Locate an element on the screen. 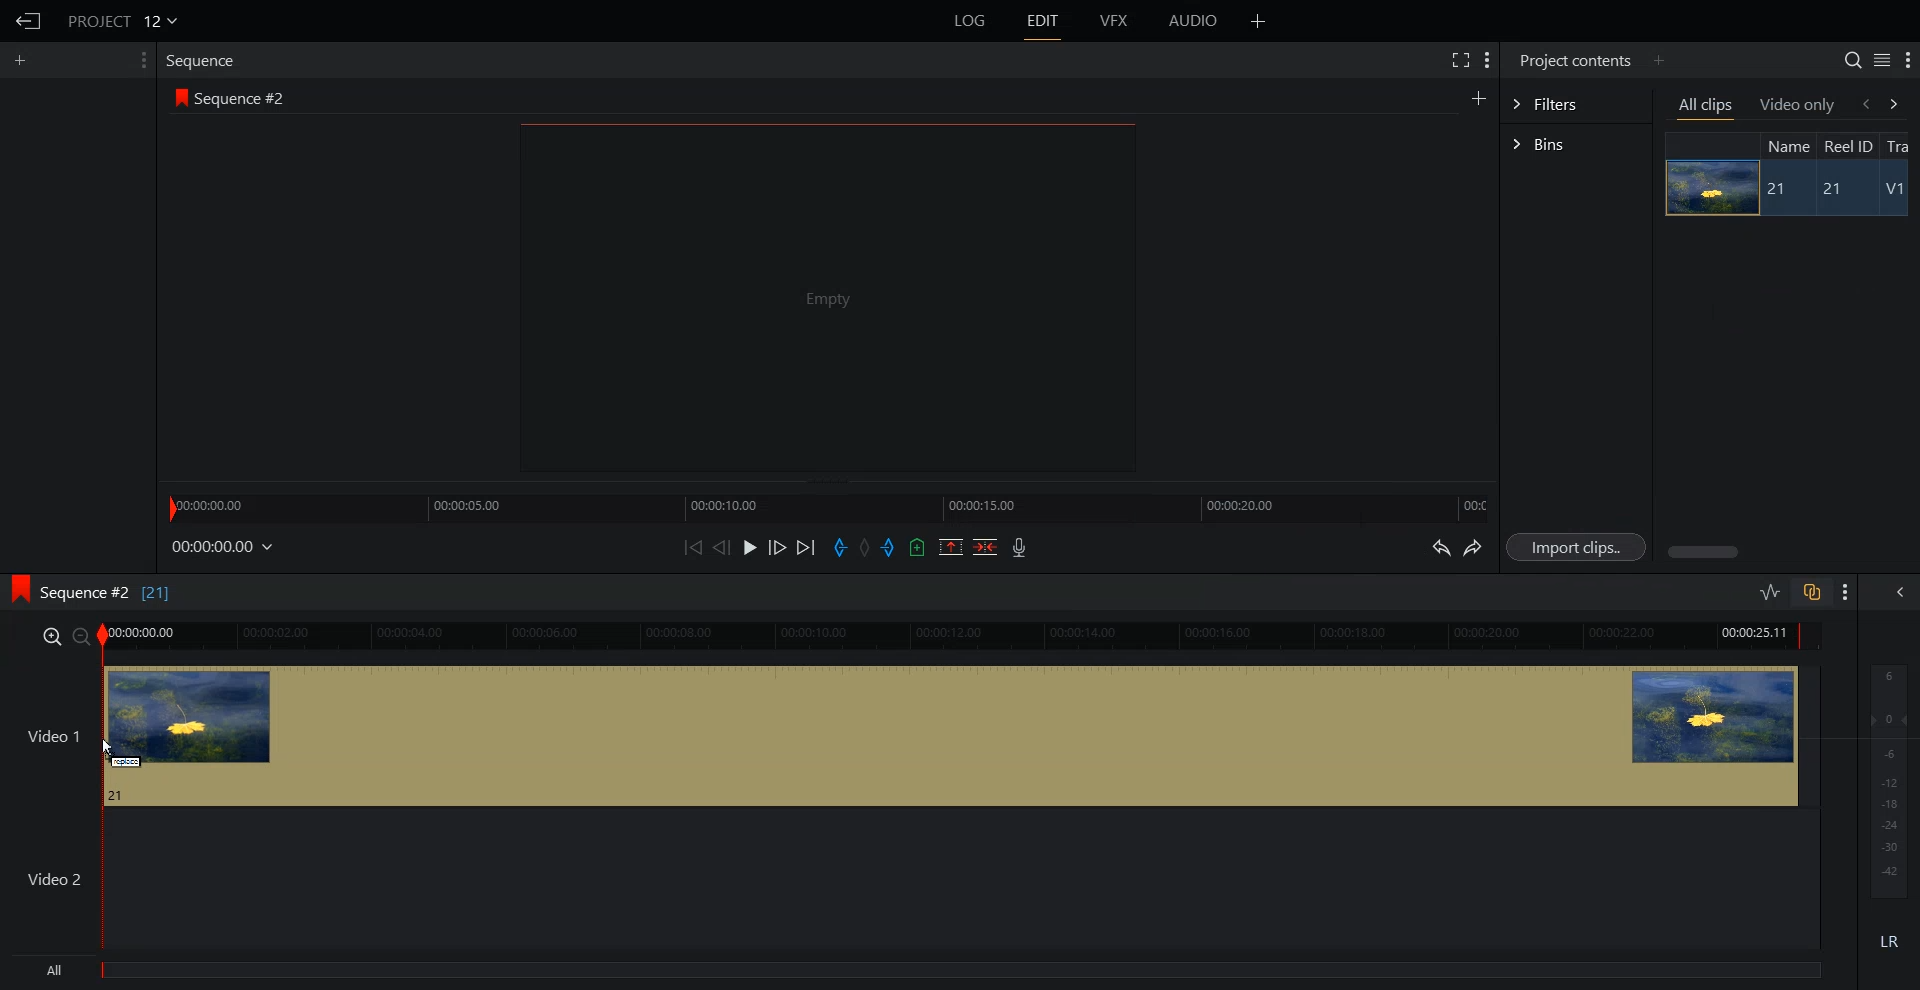 The width and height of the screenshot is (1920, 990). Tra is located at coordinates (1902, 144).